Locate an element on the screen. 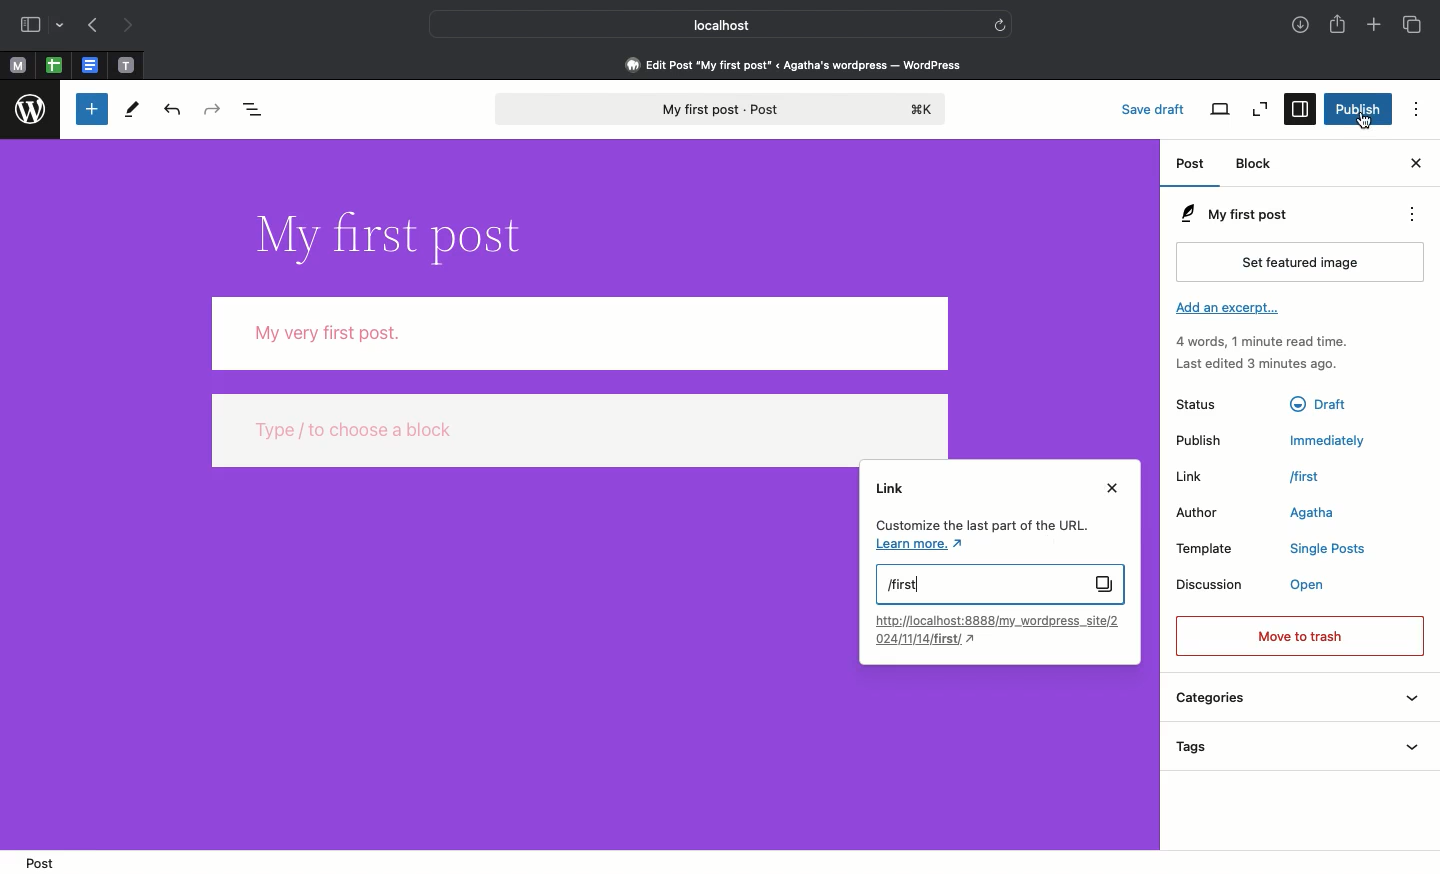 This screenshot has height=874, width=1440. My first post is located at coordinates (724, 110).